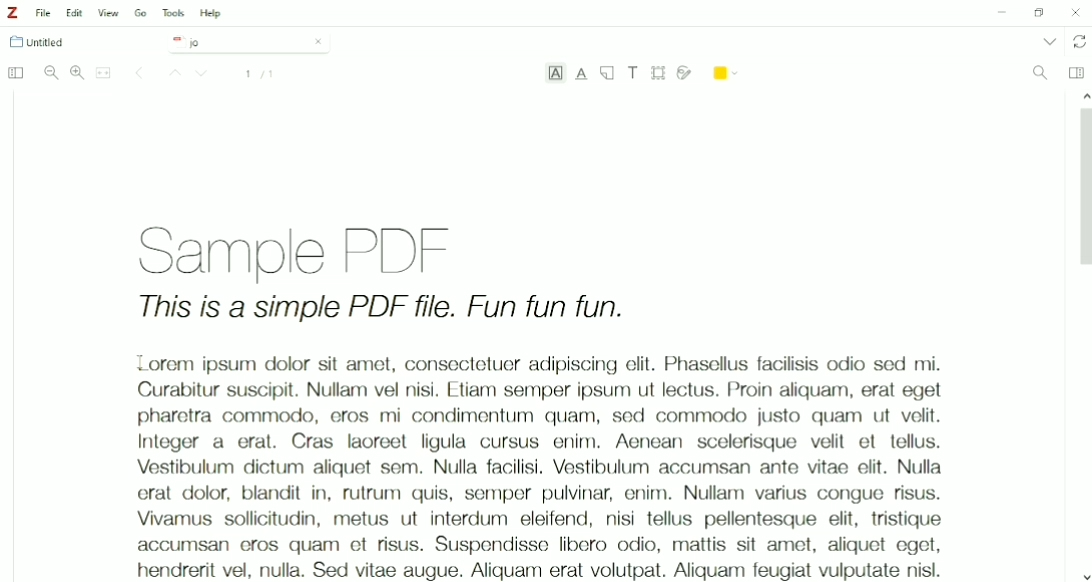  I want to click on Merge, so click(104, 73).